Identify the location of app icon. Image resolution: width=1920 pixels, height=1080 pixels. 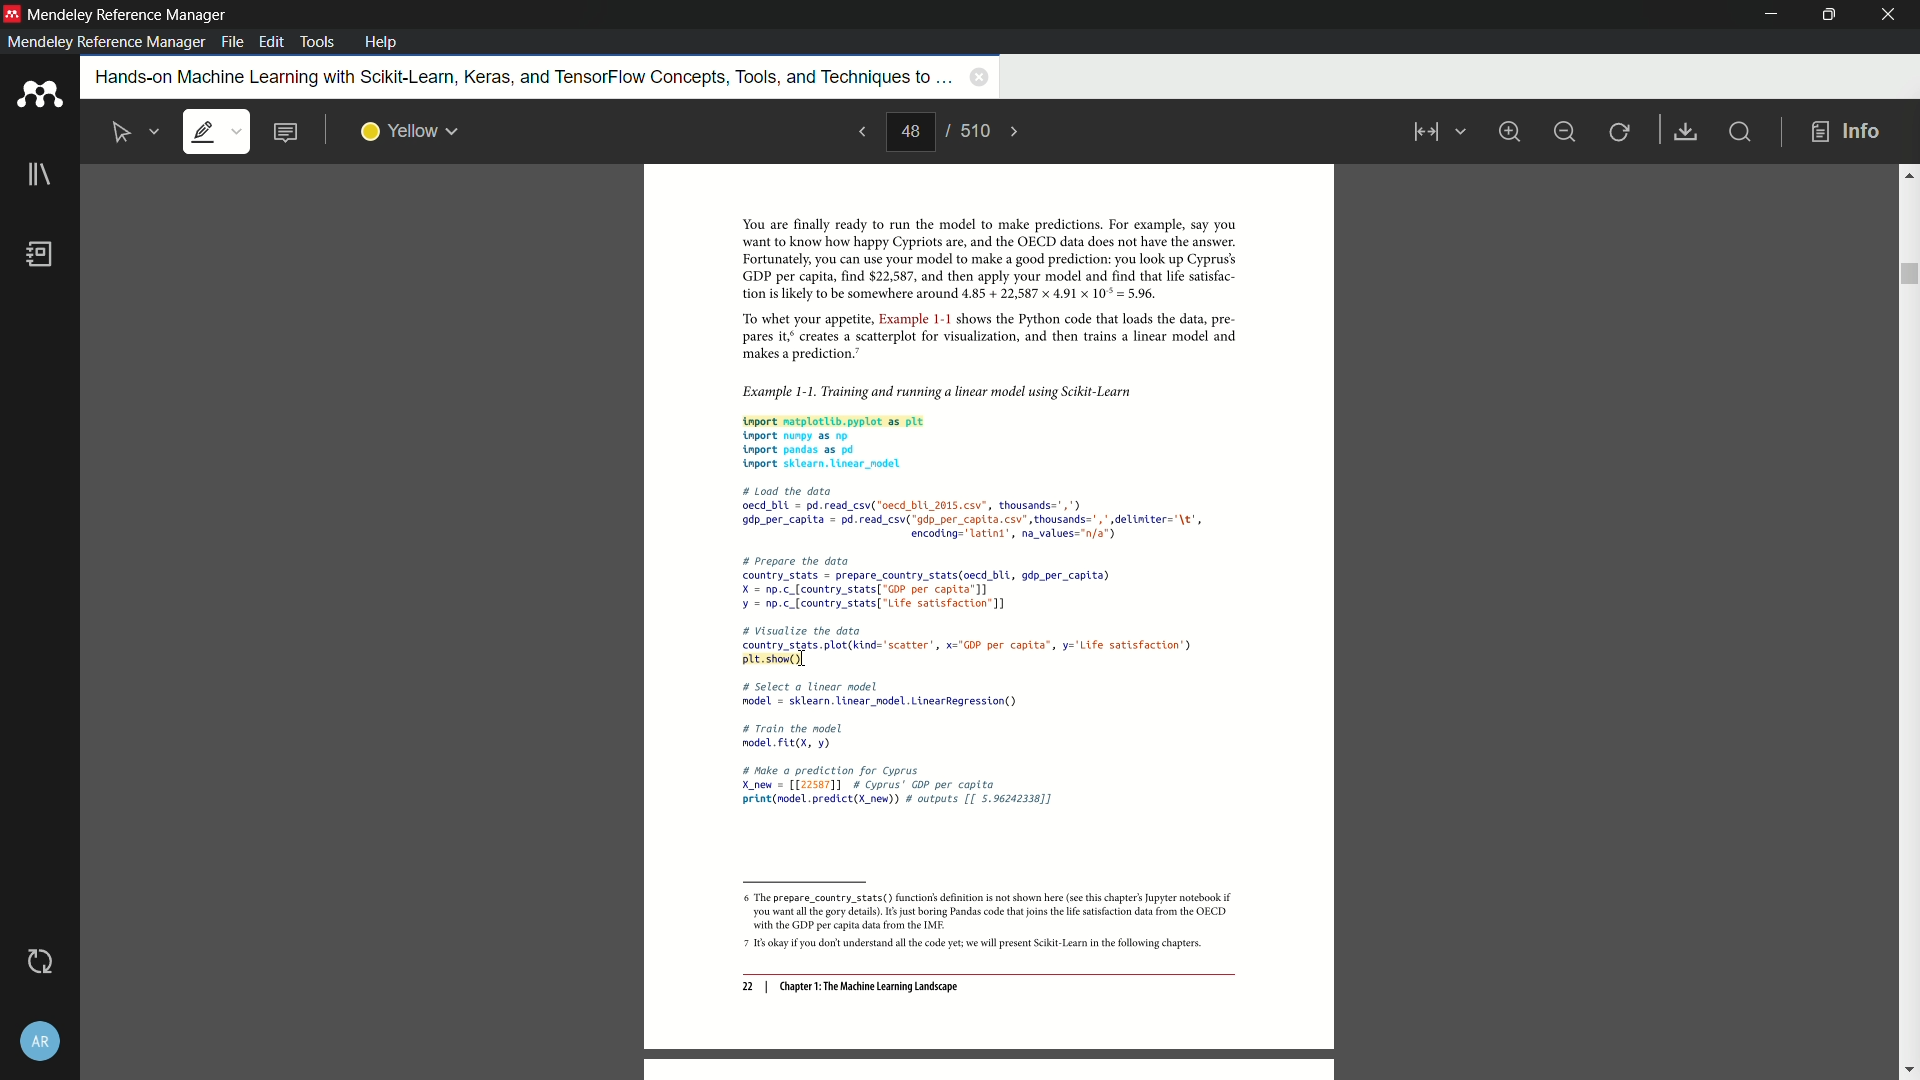
(12, 13).